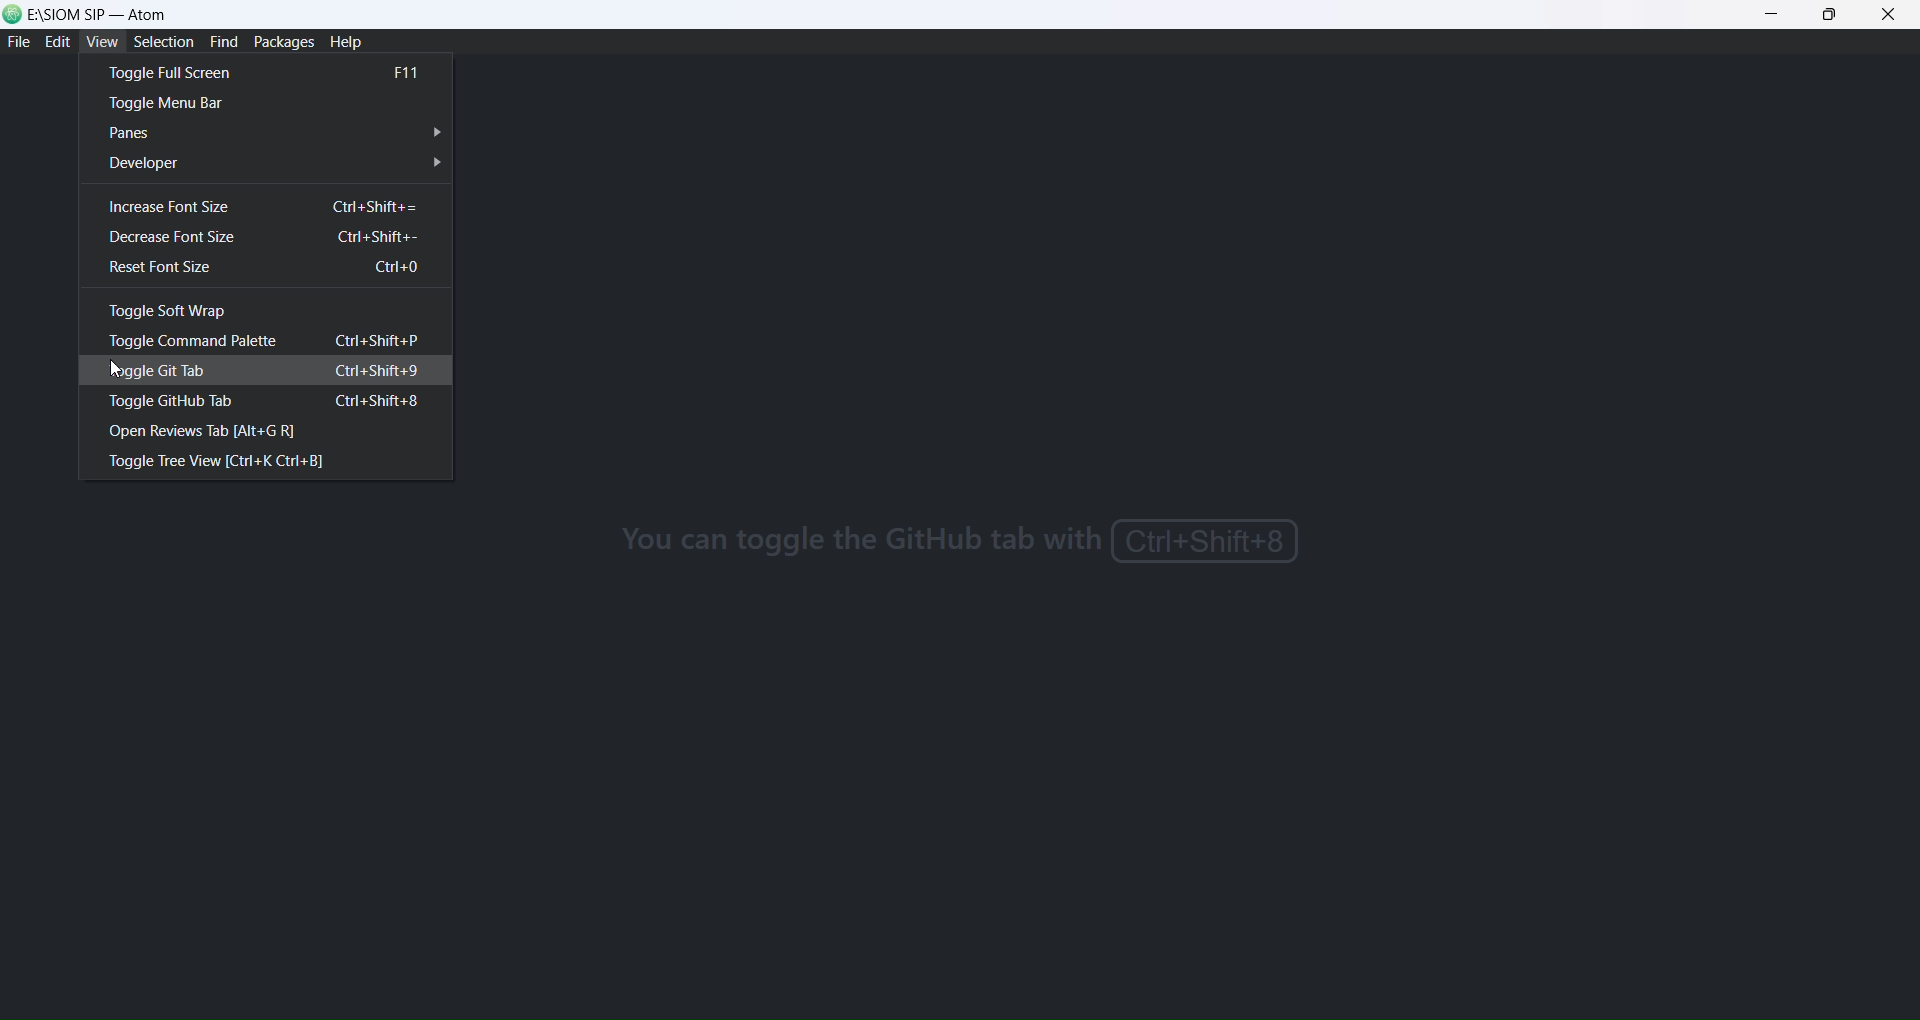 This screenshot has height=1020, width=1920. I want to click on developer, so click(272, 166).